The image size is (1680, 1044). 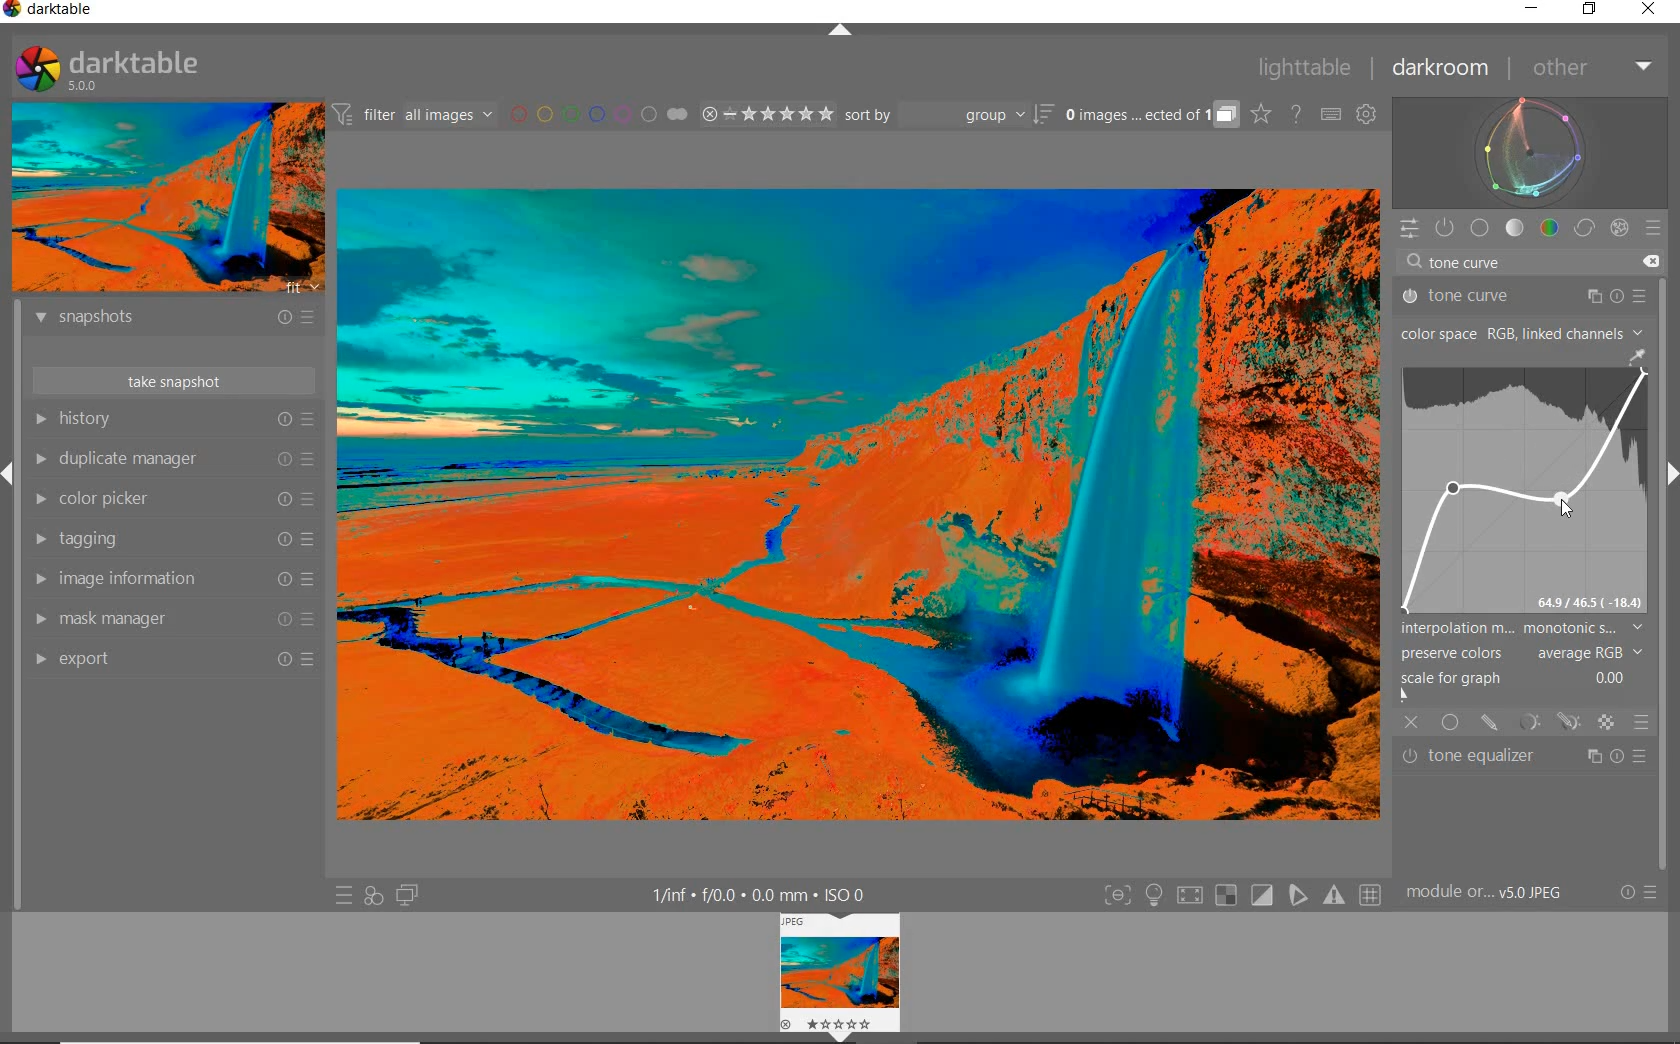 I want to click on waveform, so click(x=1531, y=152).